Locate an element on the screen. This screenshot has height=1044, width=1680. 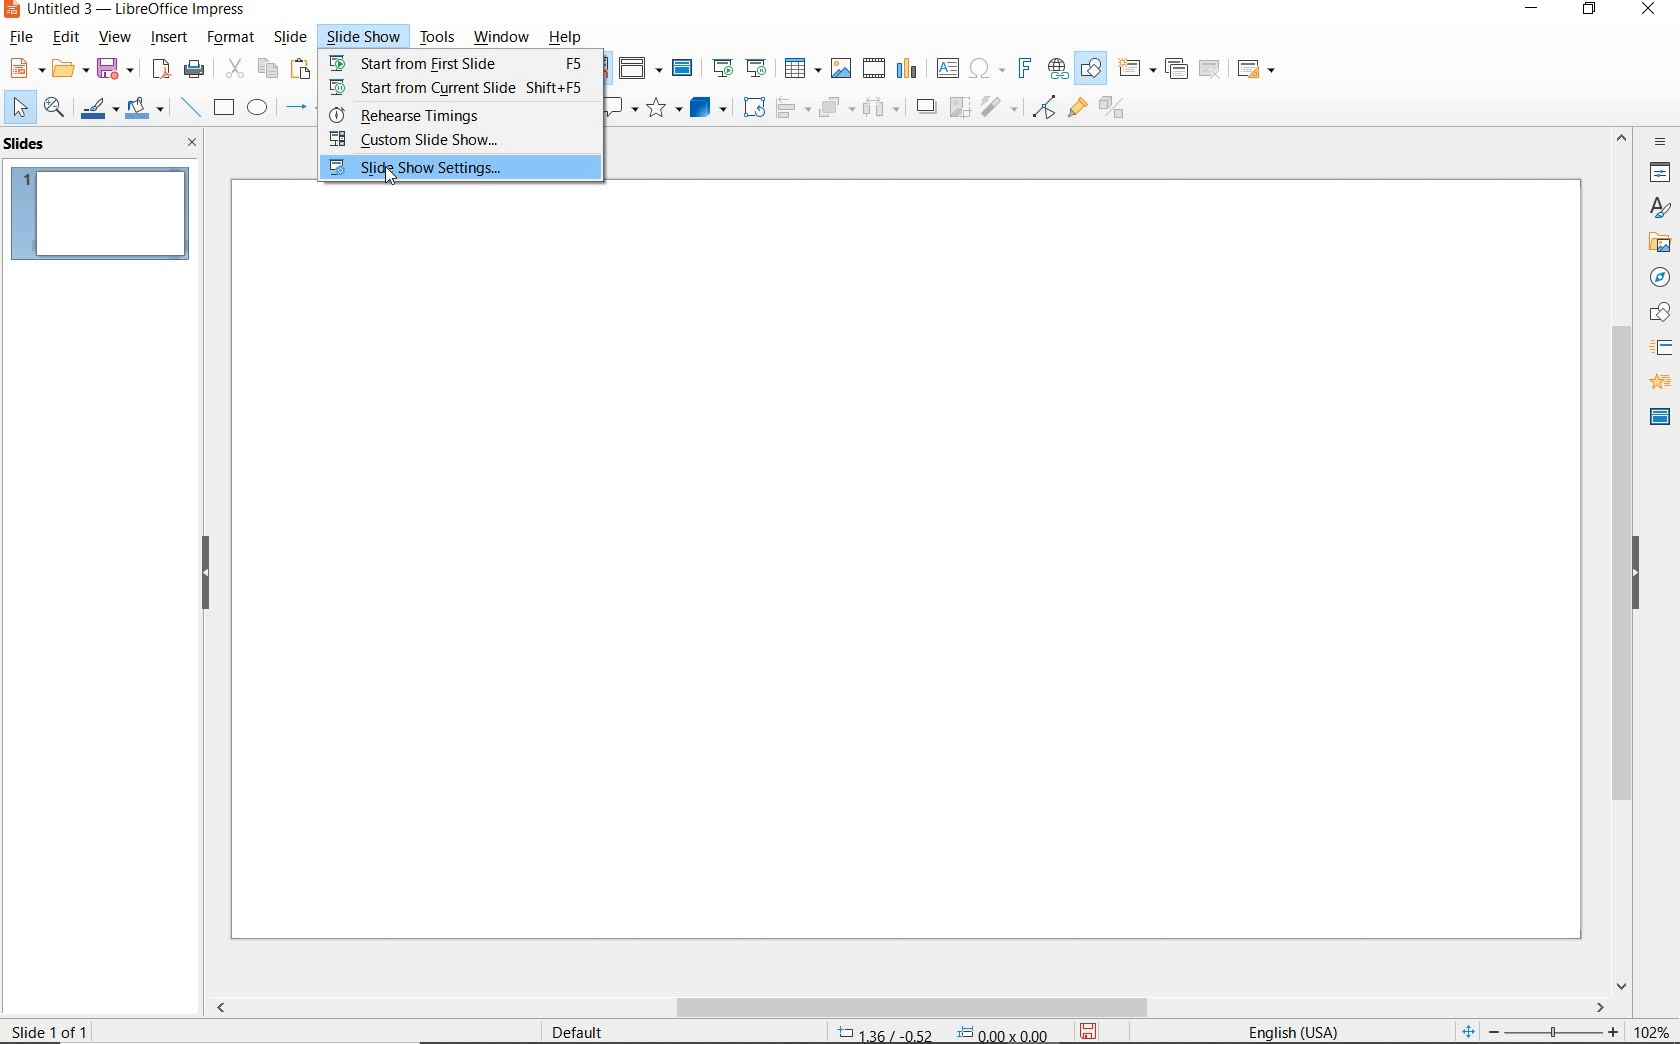
HELP is located at coordinates (574, 34).